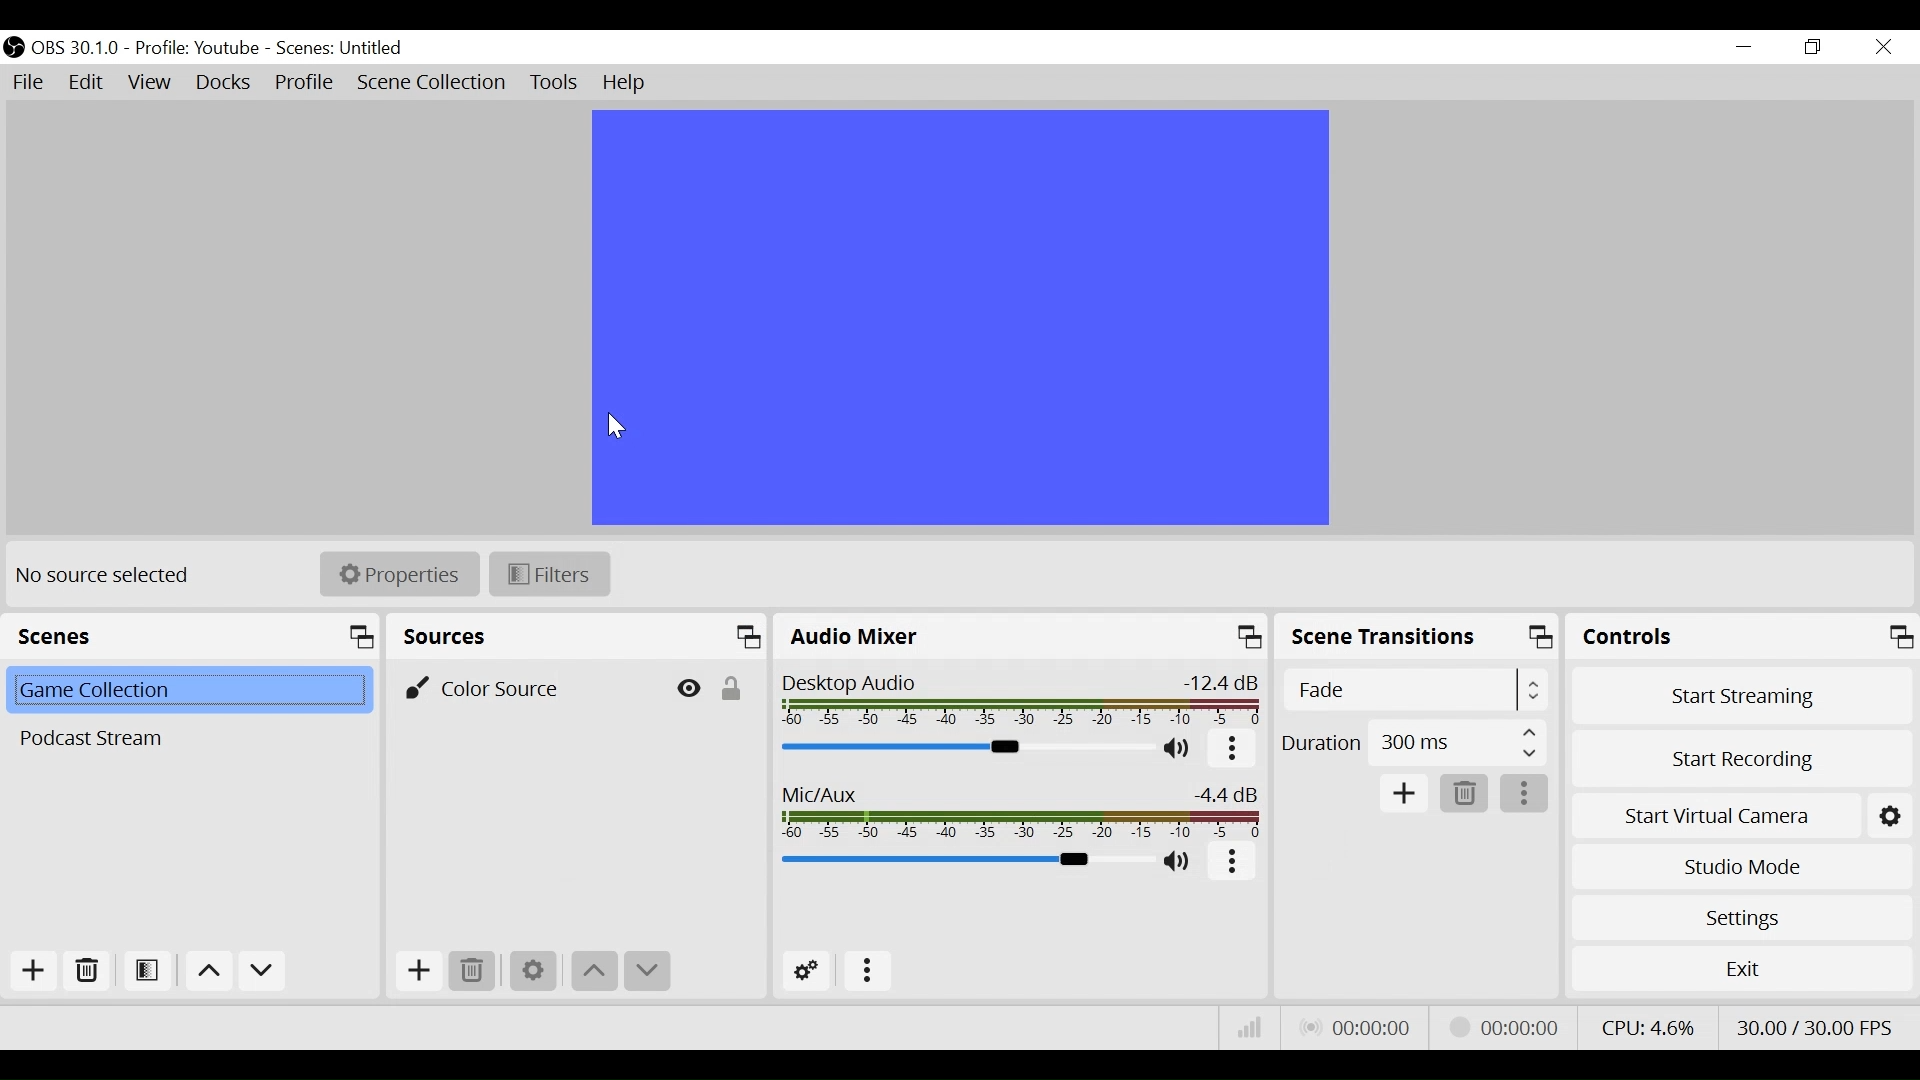 The image size is (1920, 1080). Describe the element at coordinates (686, 686) in the screenshot. I see `Hide/Display` at that location.